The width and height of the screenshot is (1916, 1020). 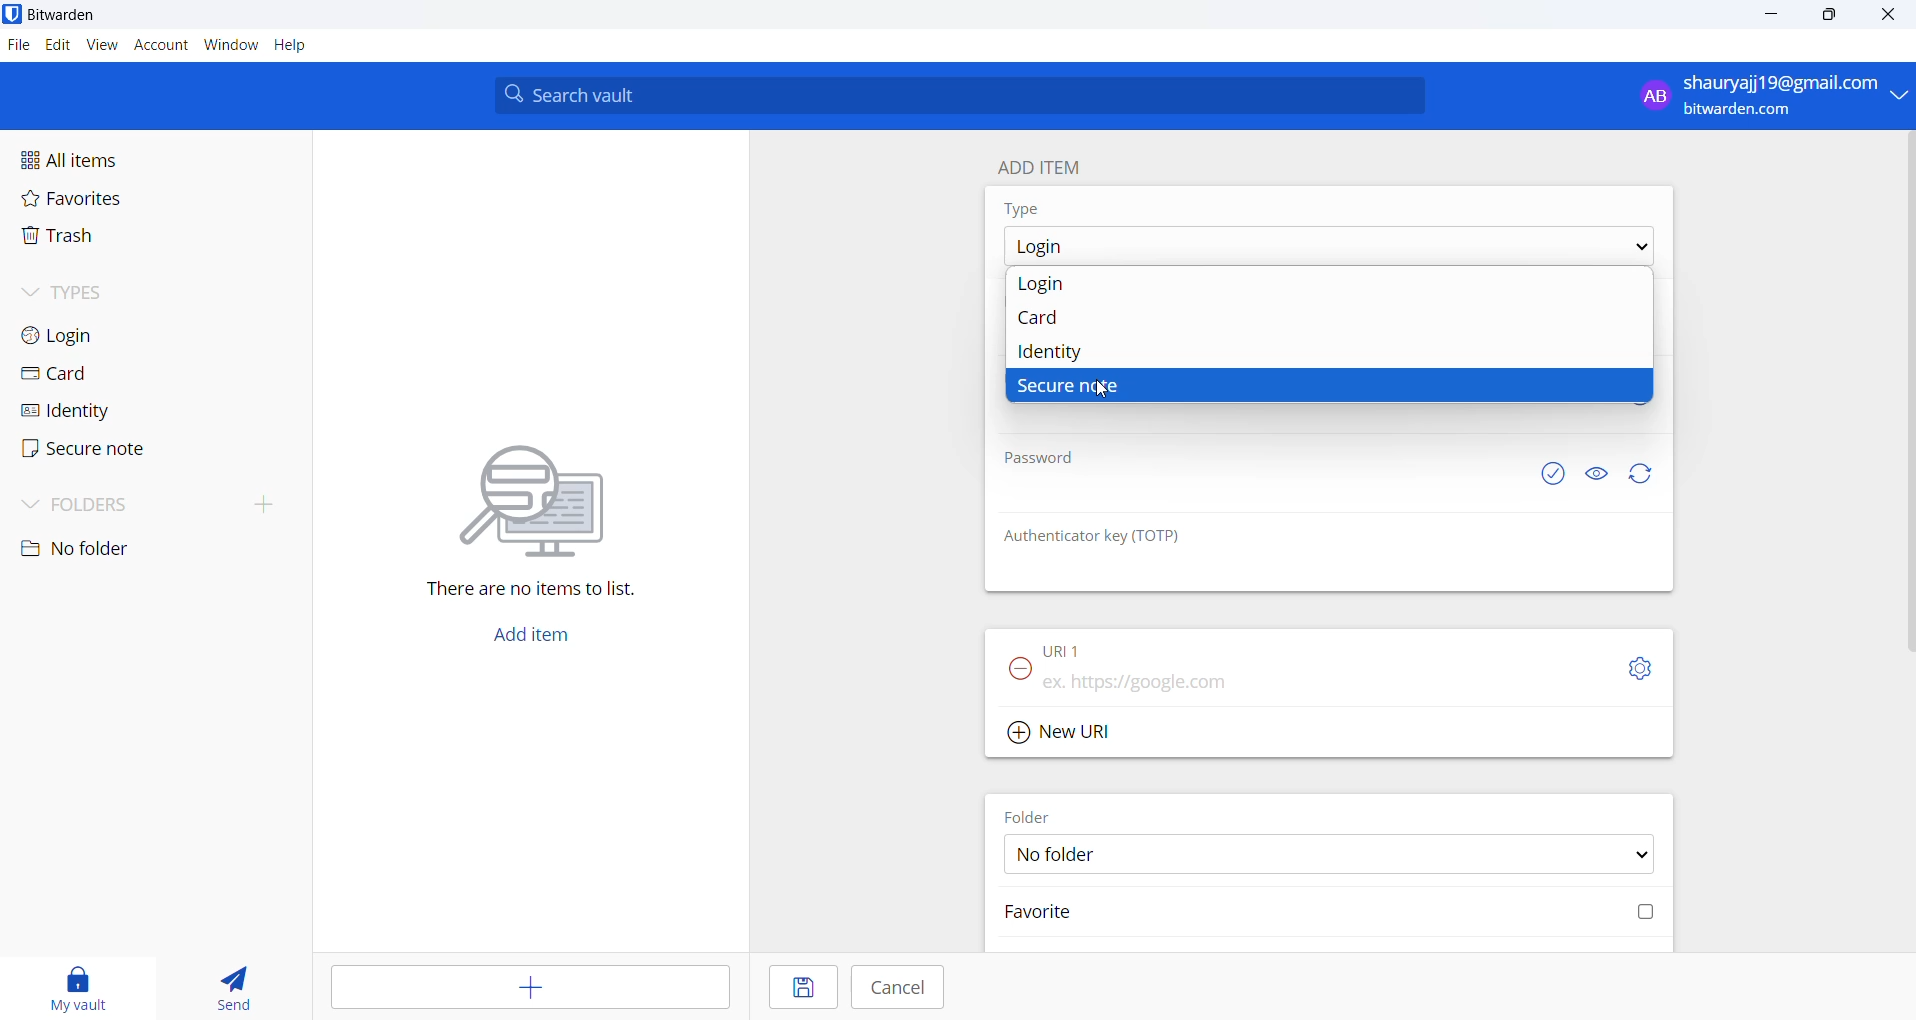 What do you see at coordinates (1042, 210) in the screenshot?
I see `type` at bounding box center [1042, 210].